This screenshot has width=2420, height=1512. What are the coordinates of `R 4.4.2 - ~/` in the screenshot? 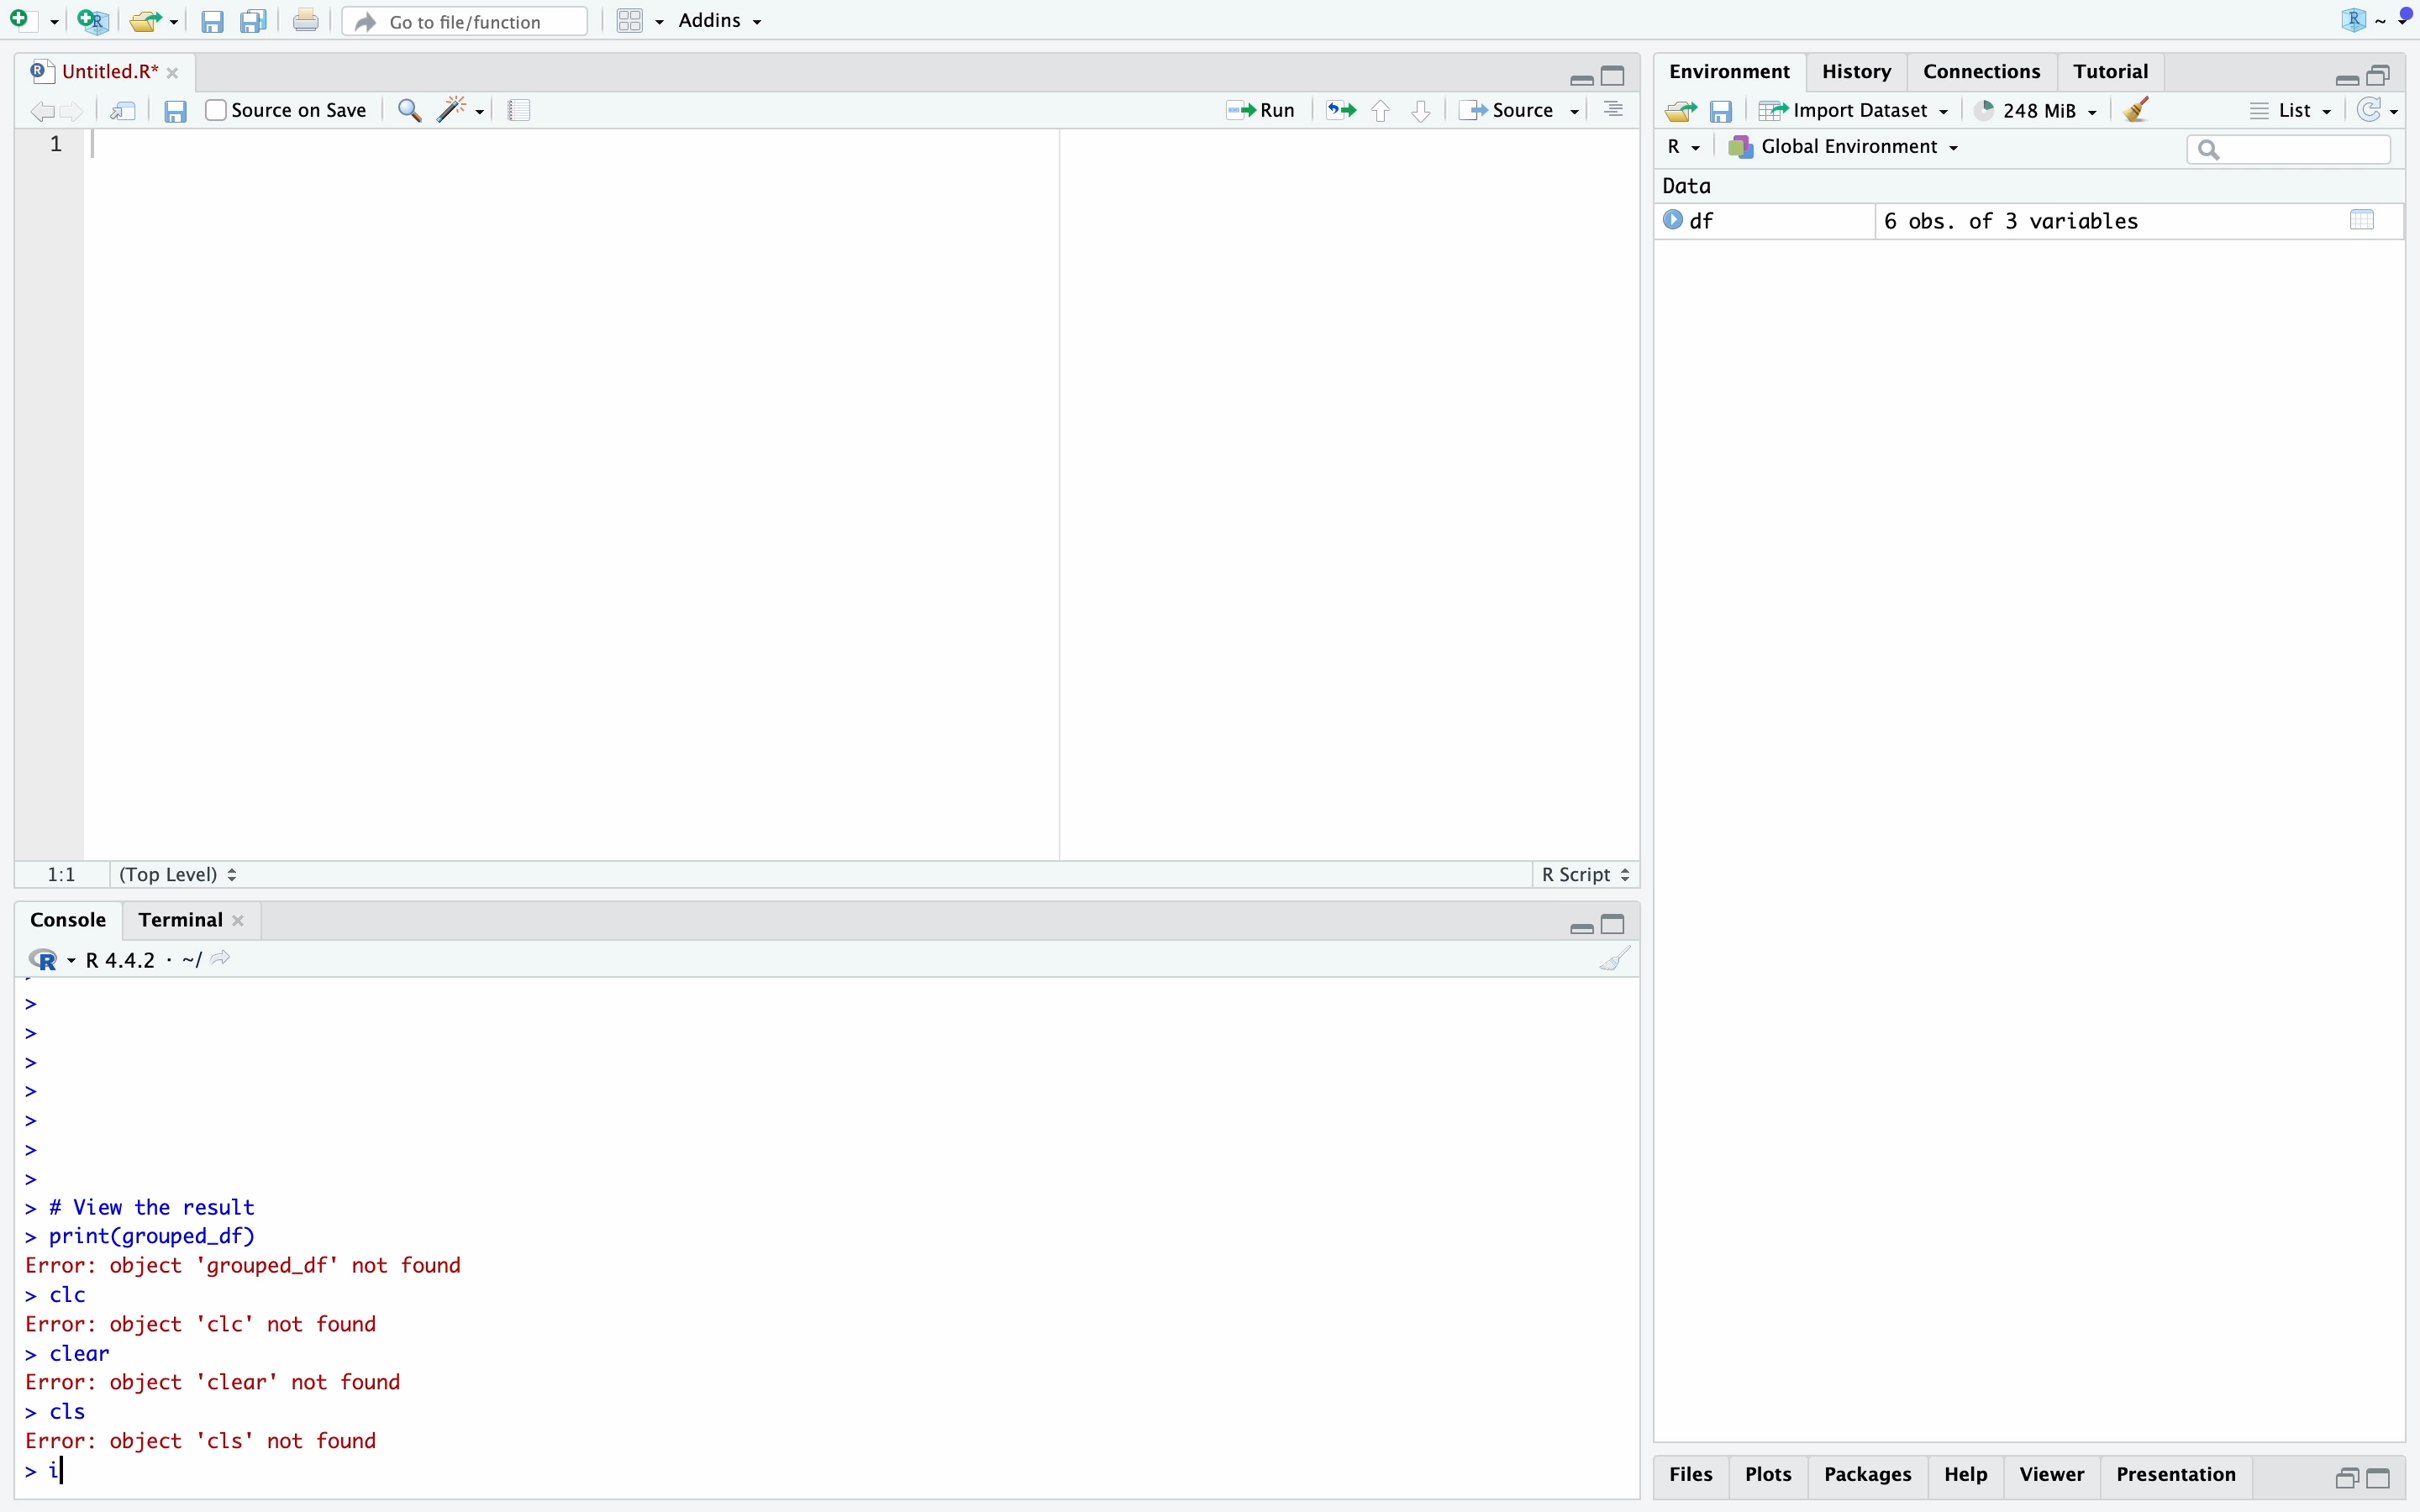 It's located at (131, 958).